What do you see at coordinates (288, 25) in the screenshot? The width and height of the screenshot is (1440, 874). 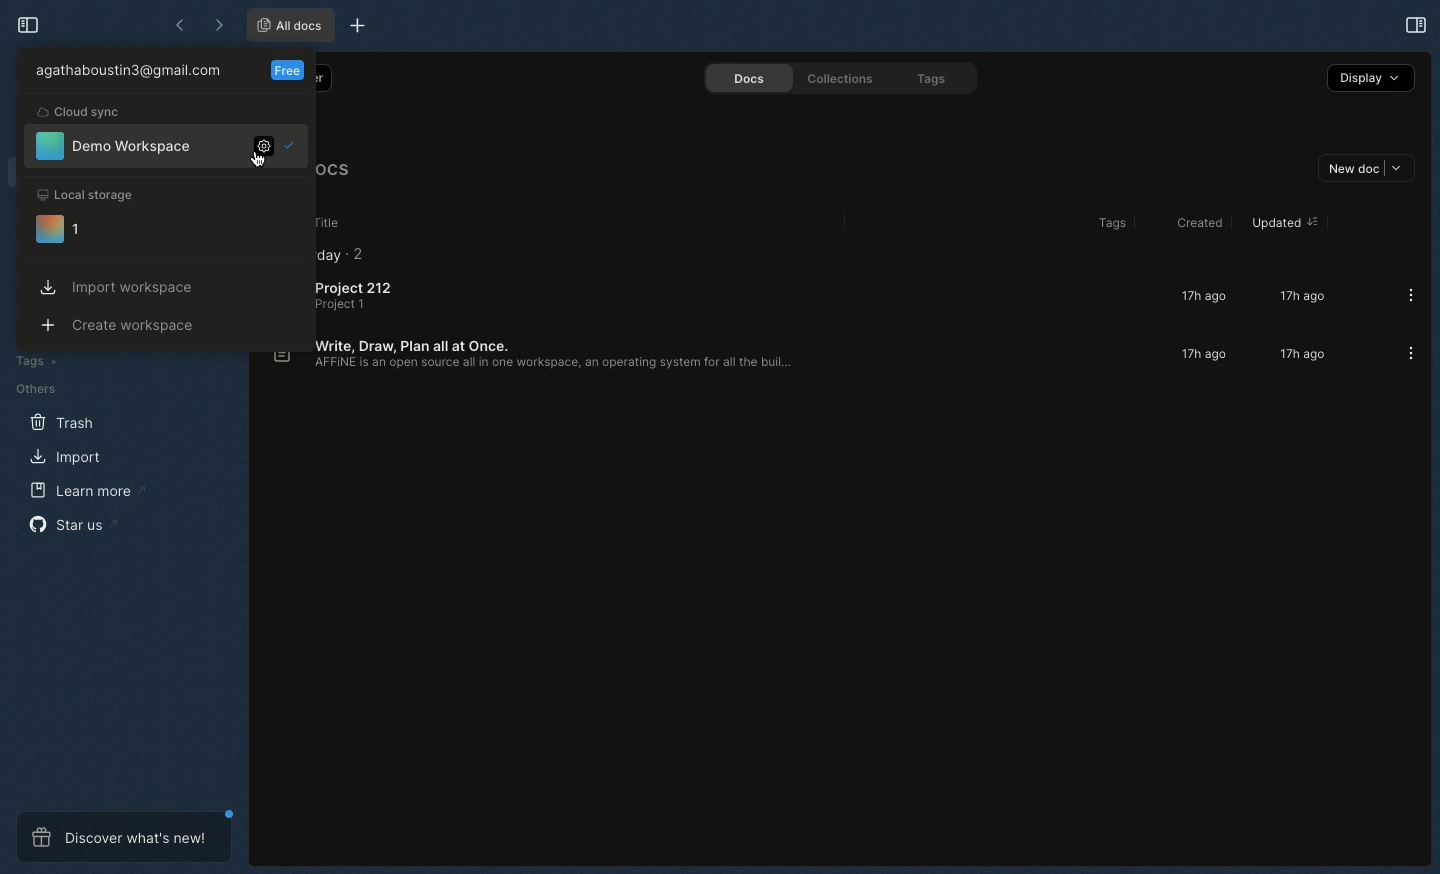 I see `All docs` at bounding box center [288, 25].